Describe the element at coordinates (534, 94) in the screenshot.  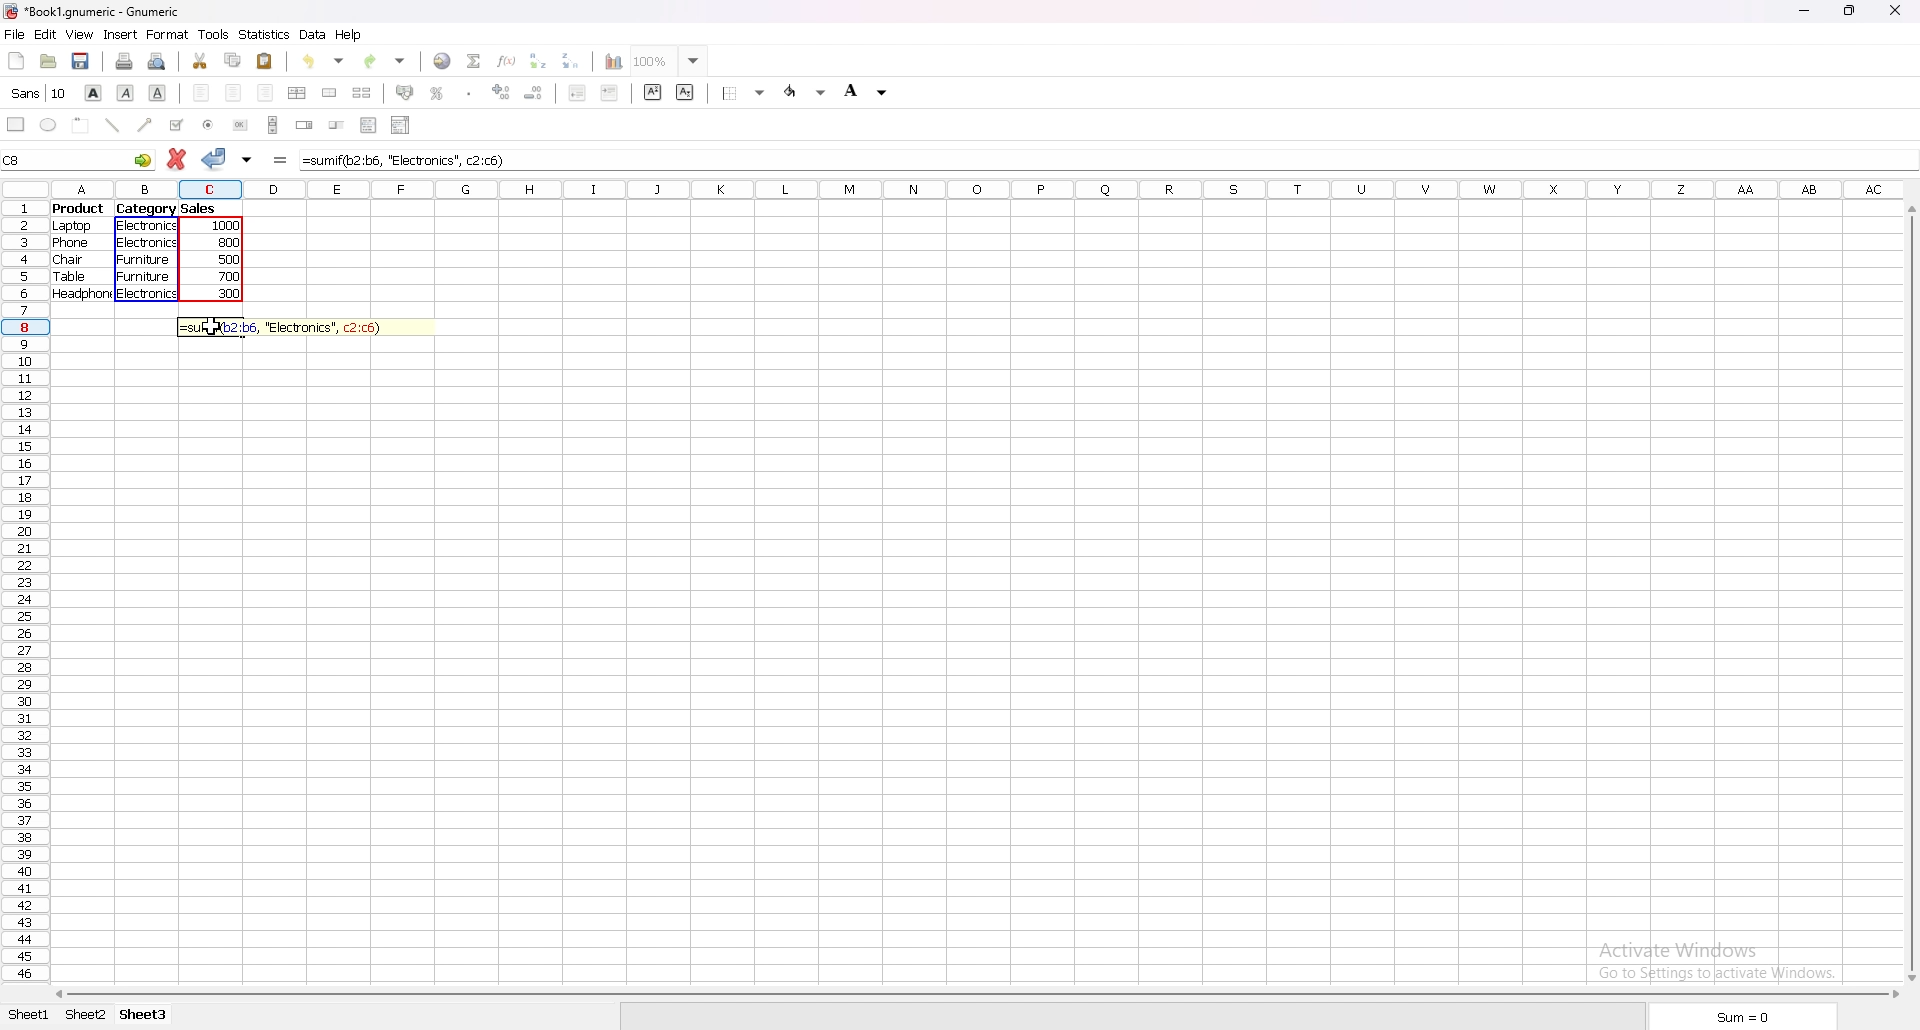
I see `decrease decimal points` at that location.